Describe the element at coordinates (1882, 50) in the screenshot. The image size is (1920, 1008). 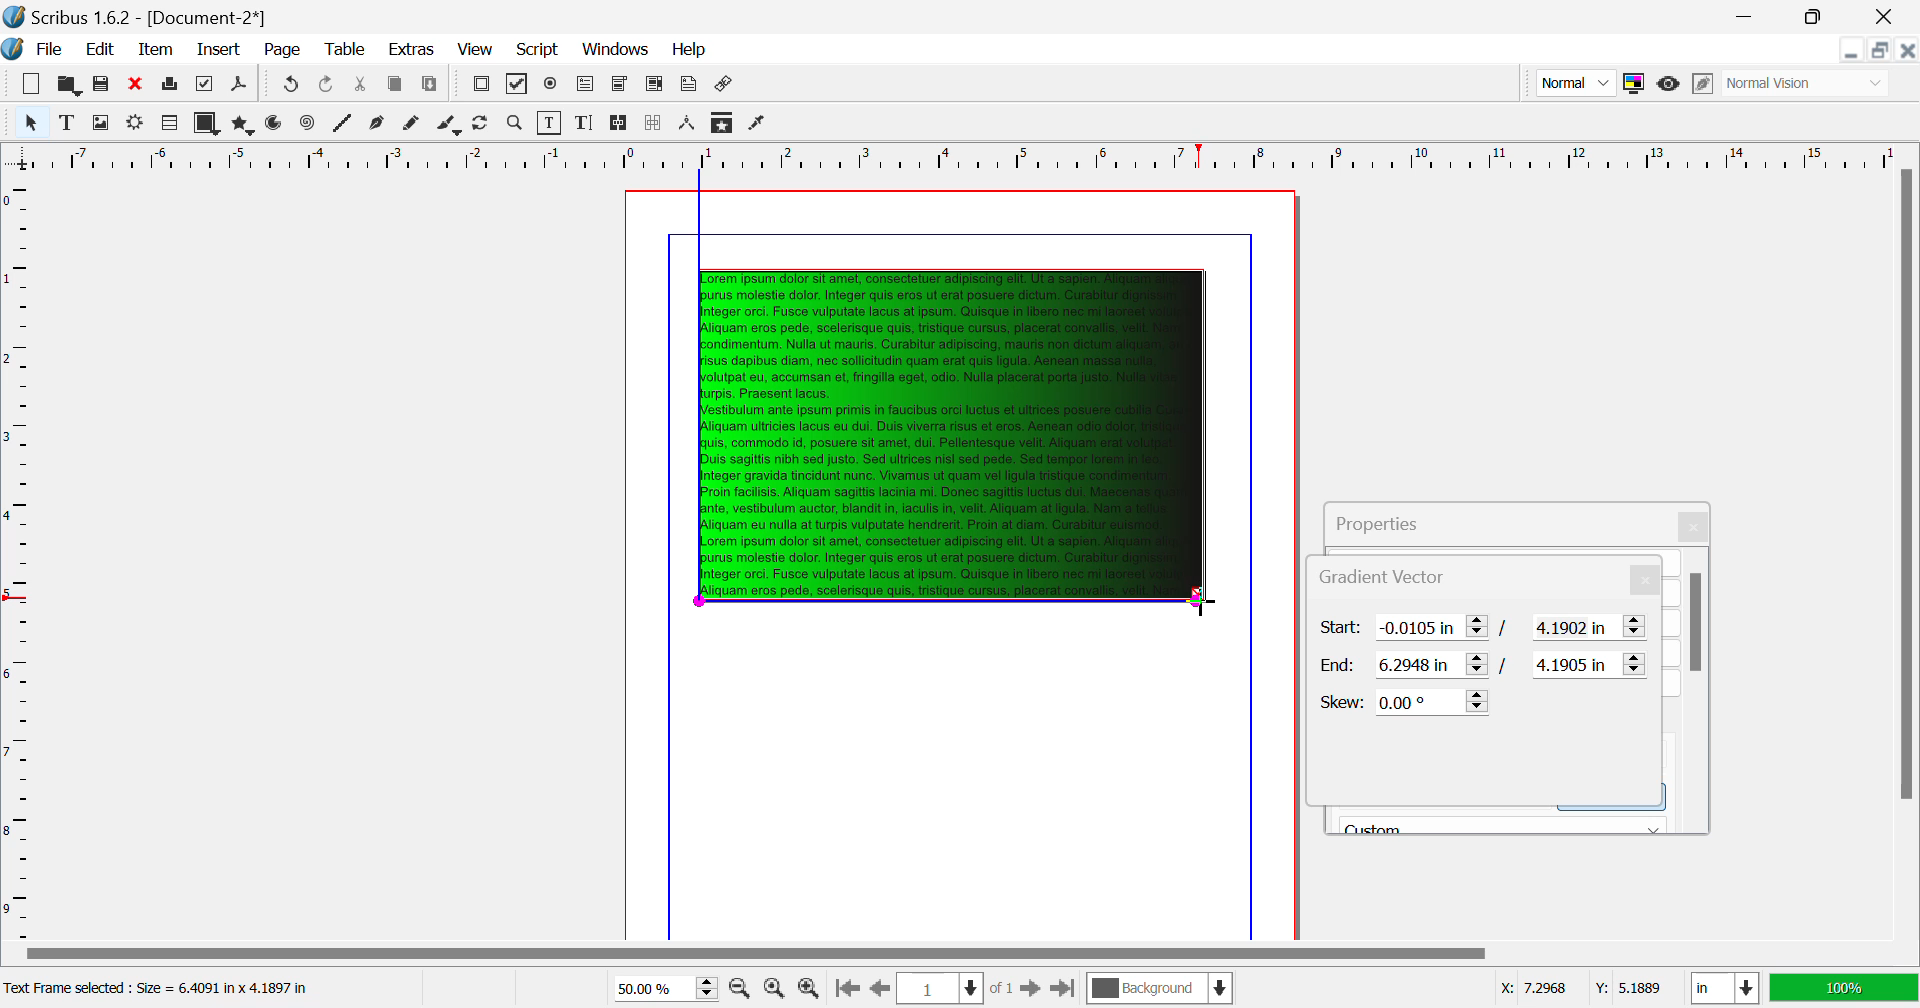
I see `Minimize` at that location.